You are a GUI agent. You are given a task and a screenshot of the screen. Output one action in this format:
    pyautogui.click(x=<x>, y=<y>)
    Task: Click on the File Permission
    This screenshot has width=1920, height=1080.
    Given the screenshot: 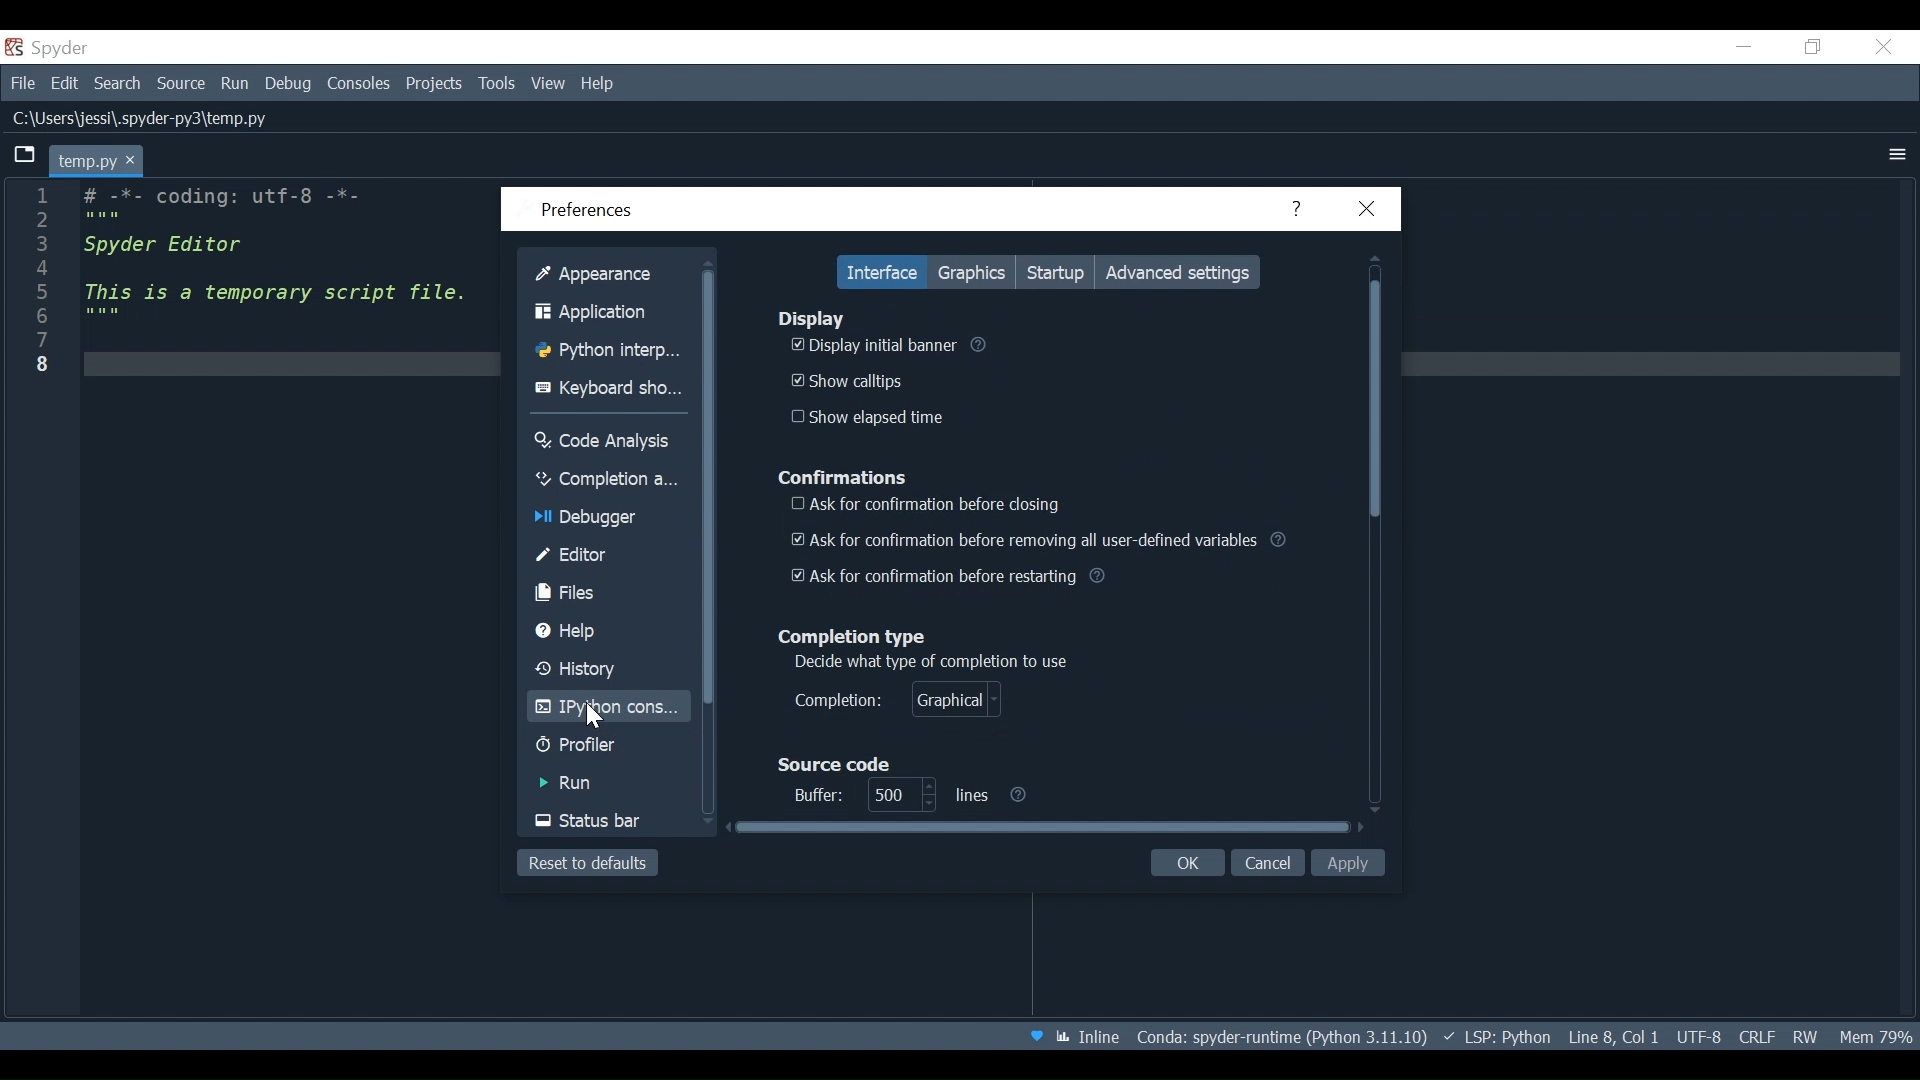 What is the action you would take?
    pyautogui.click(x=1806, y=1037)
    